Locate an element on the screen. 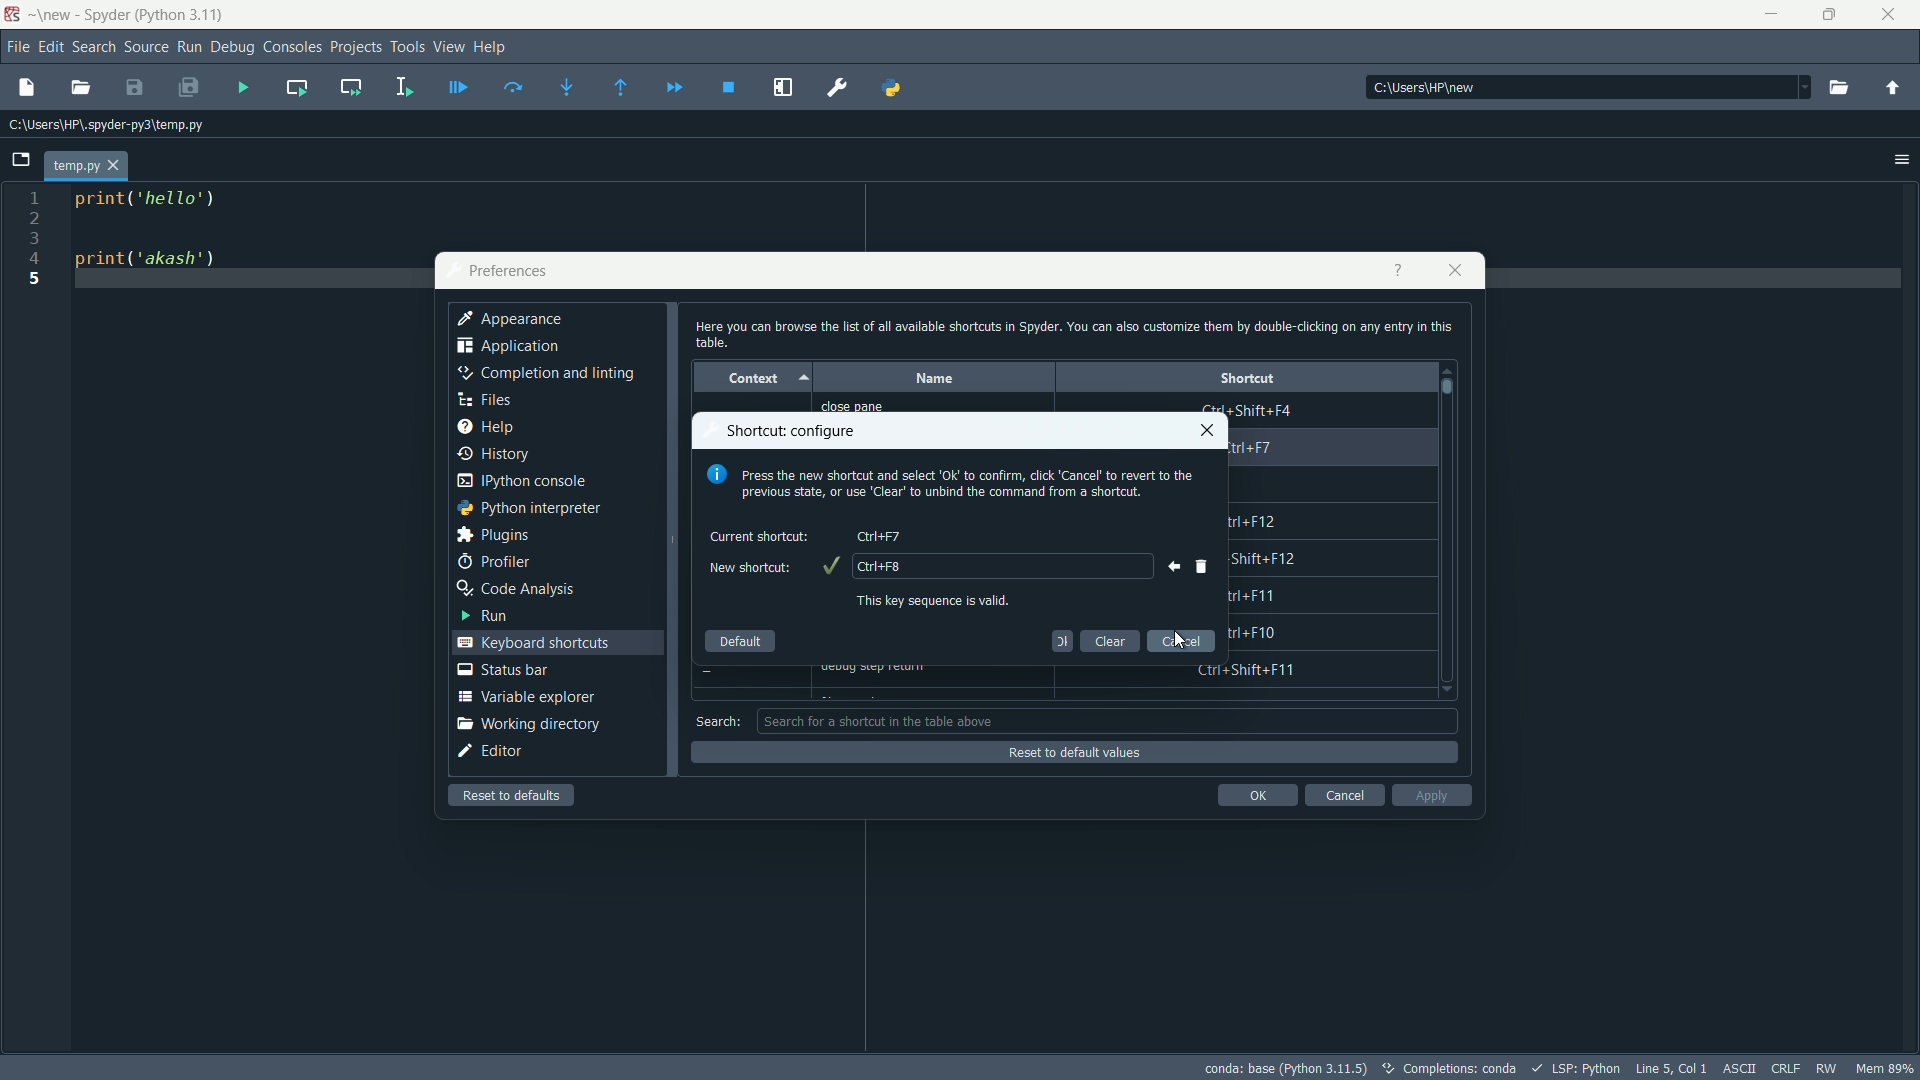  run current cell and go to next one is located at coordinates (351, 86).